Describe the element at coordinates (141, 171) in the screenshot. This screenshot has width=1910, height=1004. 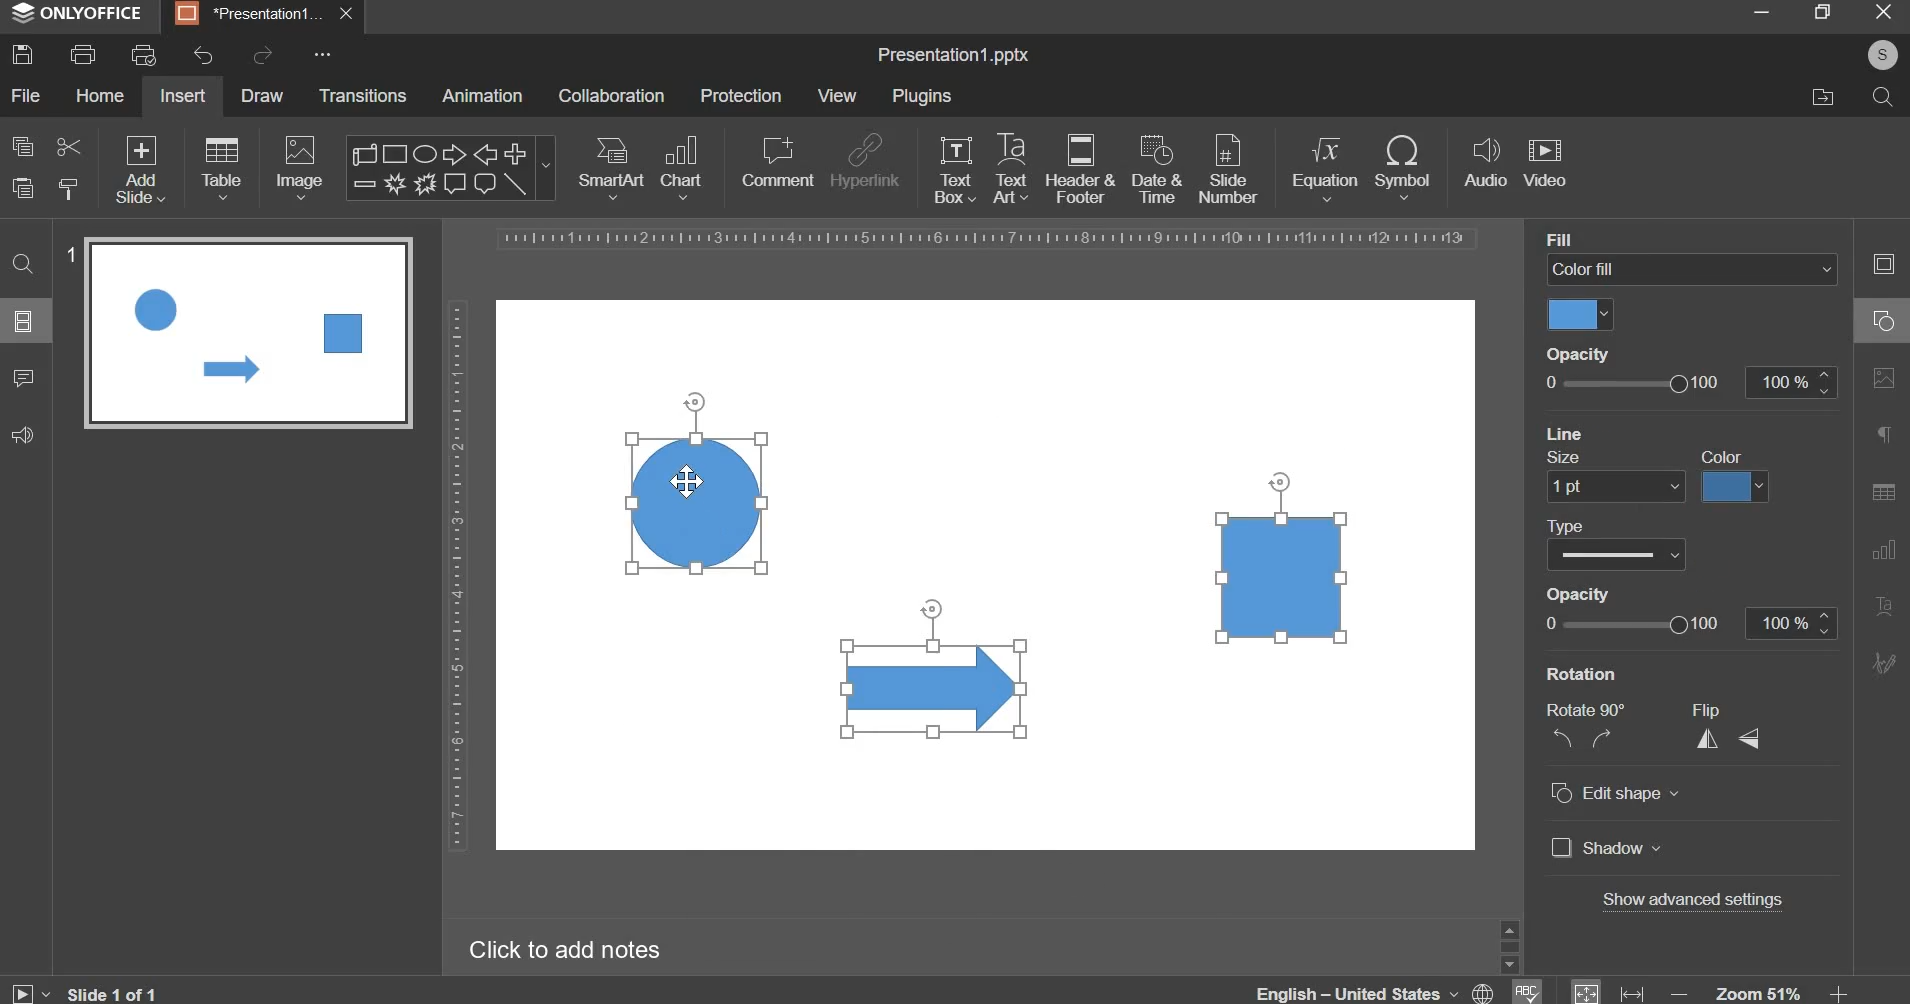
I see `add slide` at that location.